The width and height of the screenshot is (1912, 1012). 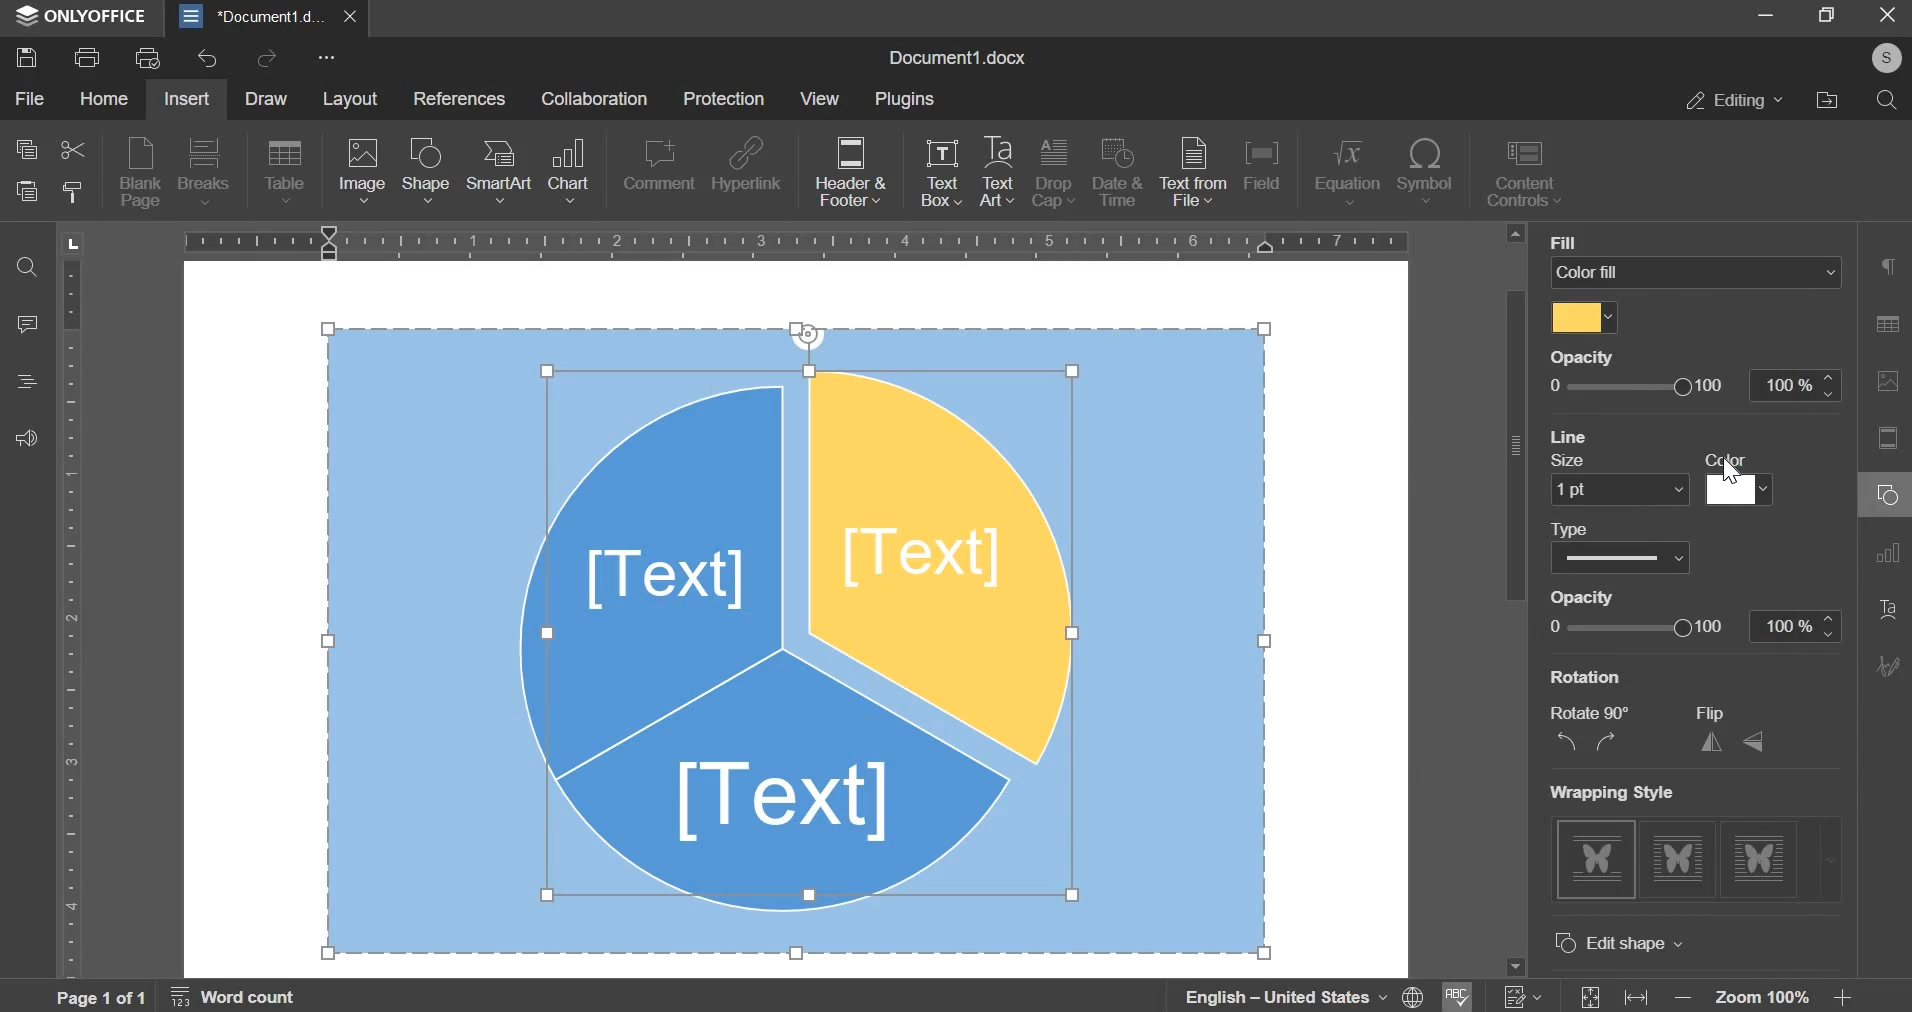 What do you see at coordinates (1520, 996) in the screenshot?
I see `track changes` at bounding box center [1520, 996].